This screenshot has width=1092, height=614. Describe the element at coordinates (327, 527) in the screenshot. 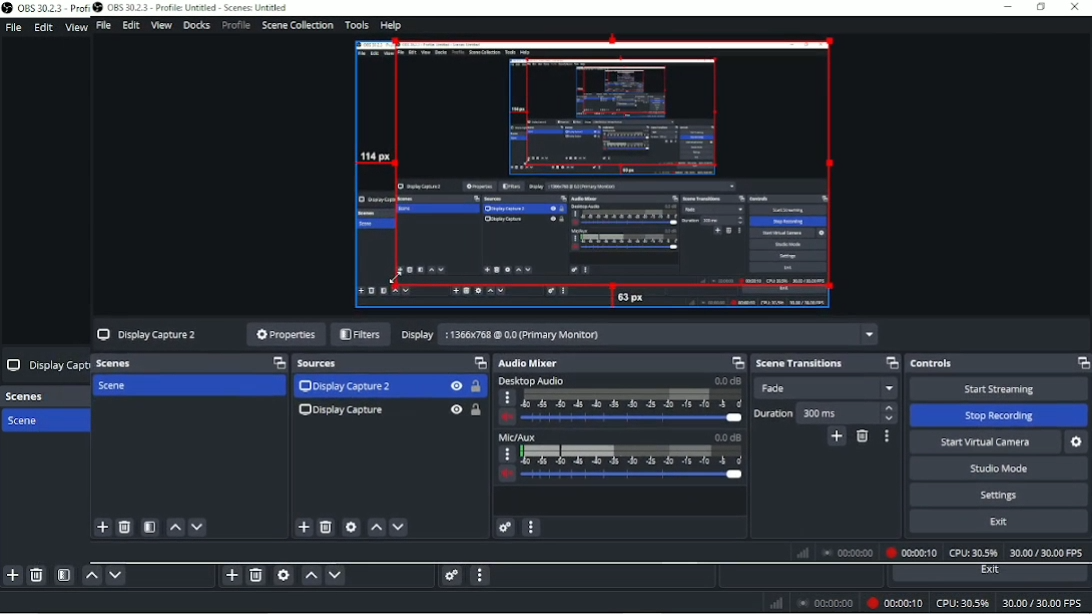

I see `delete` at that location.